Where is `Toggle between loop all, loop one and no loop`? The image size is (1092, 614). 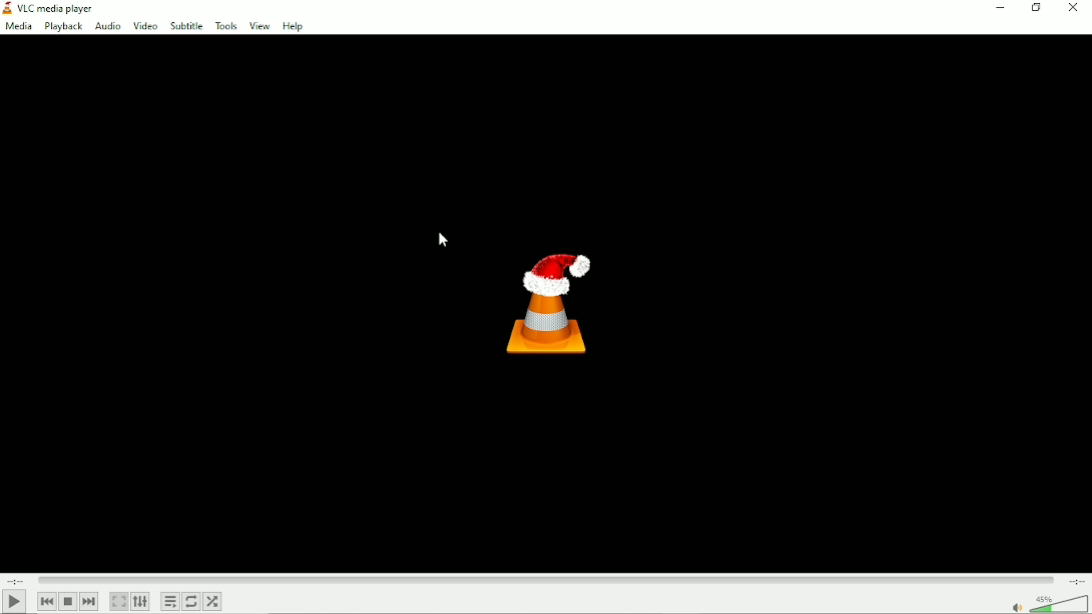 Toggle between loop all, loop one and no loop is located at coordinates (191, 601).